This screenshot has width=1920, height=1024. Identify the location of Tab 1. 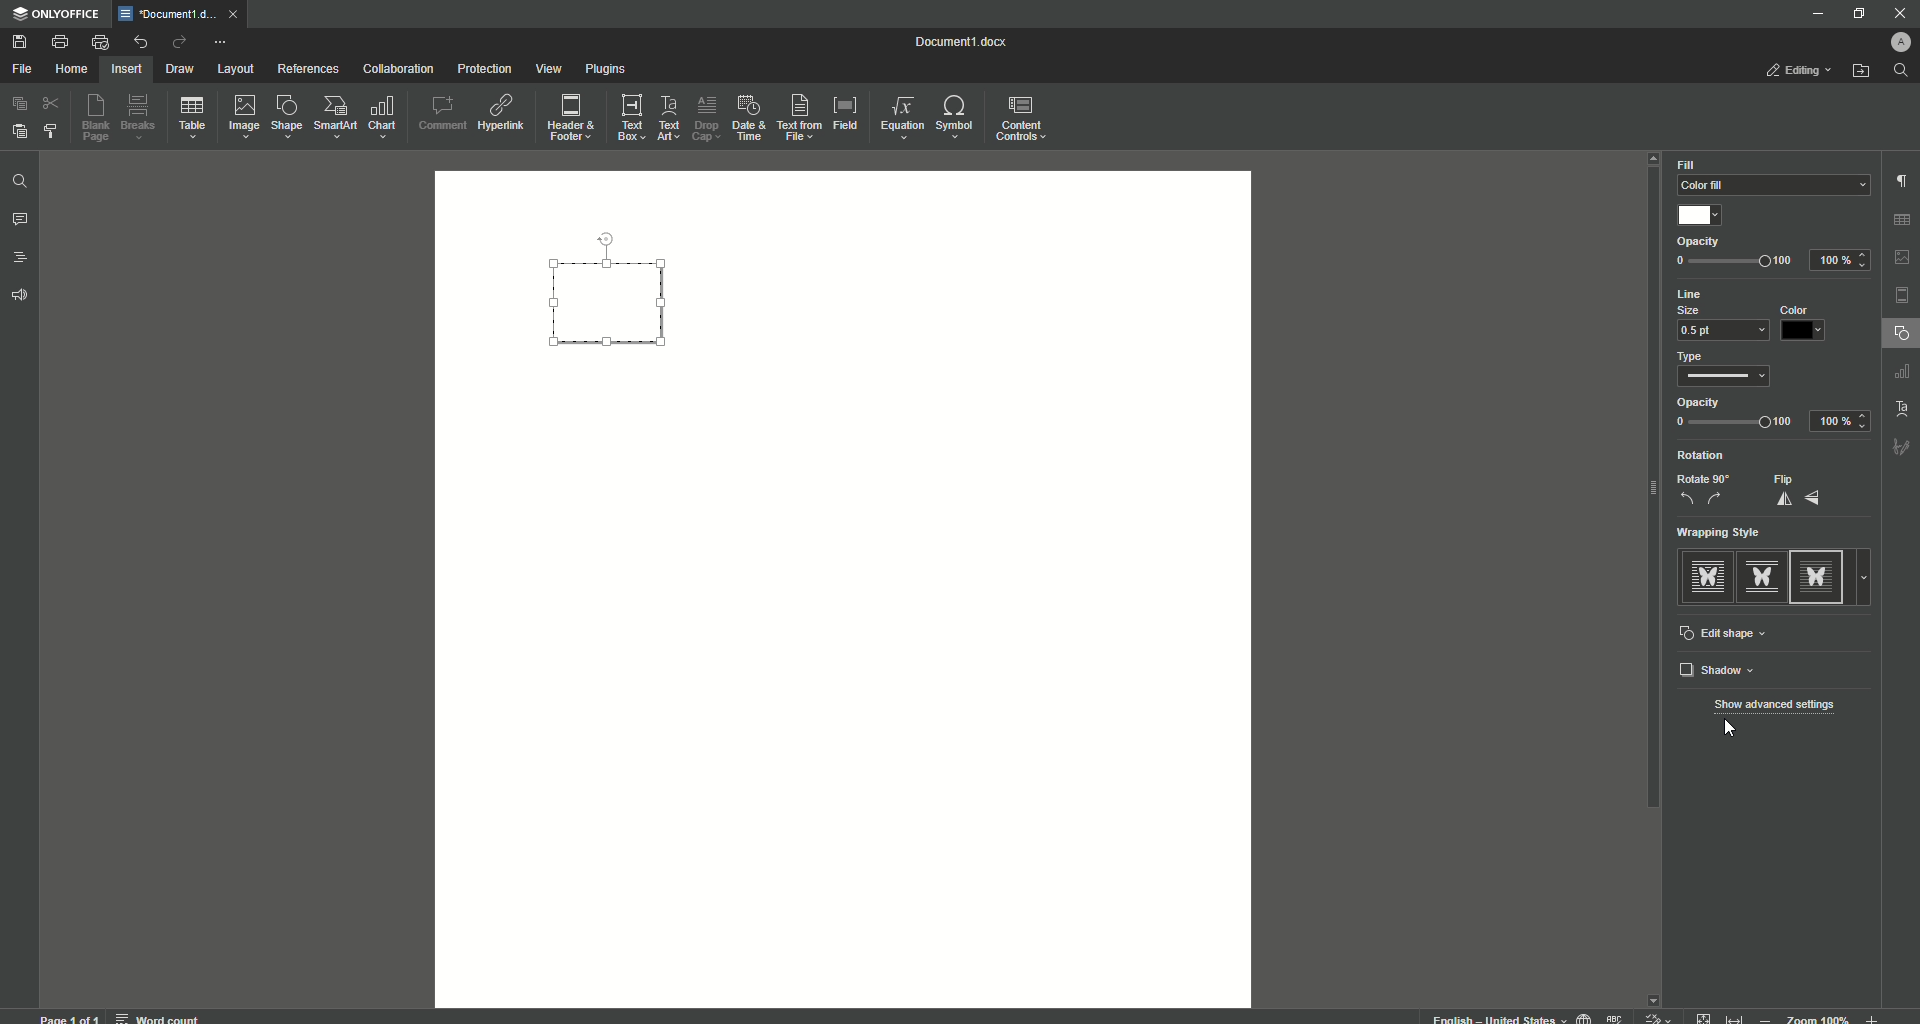
(170, 14).